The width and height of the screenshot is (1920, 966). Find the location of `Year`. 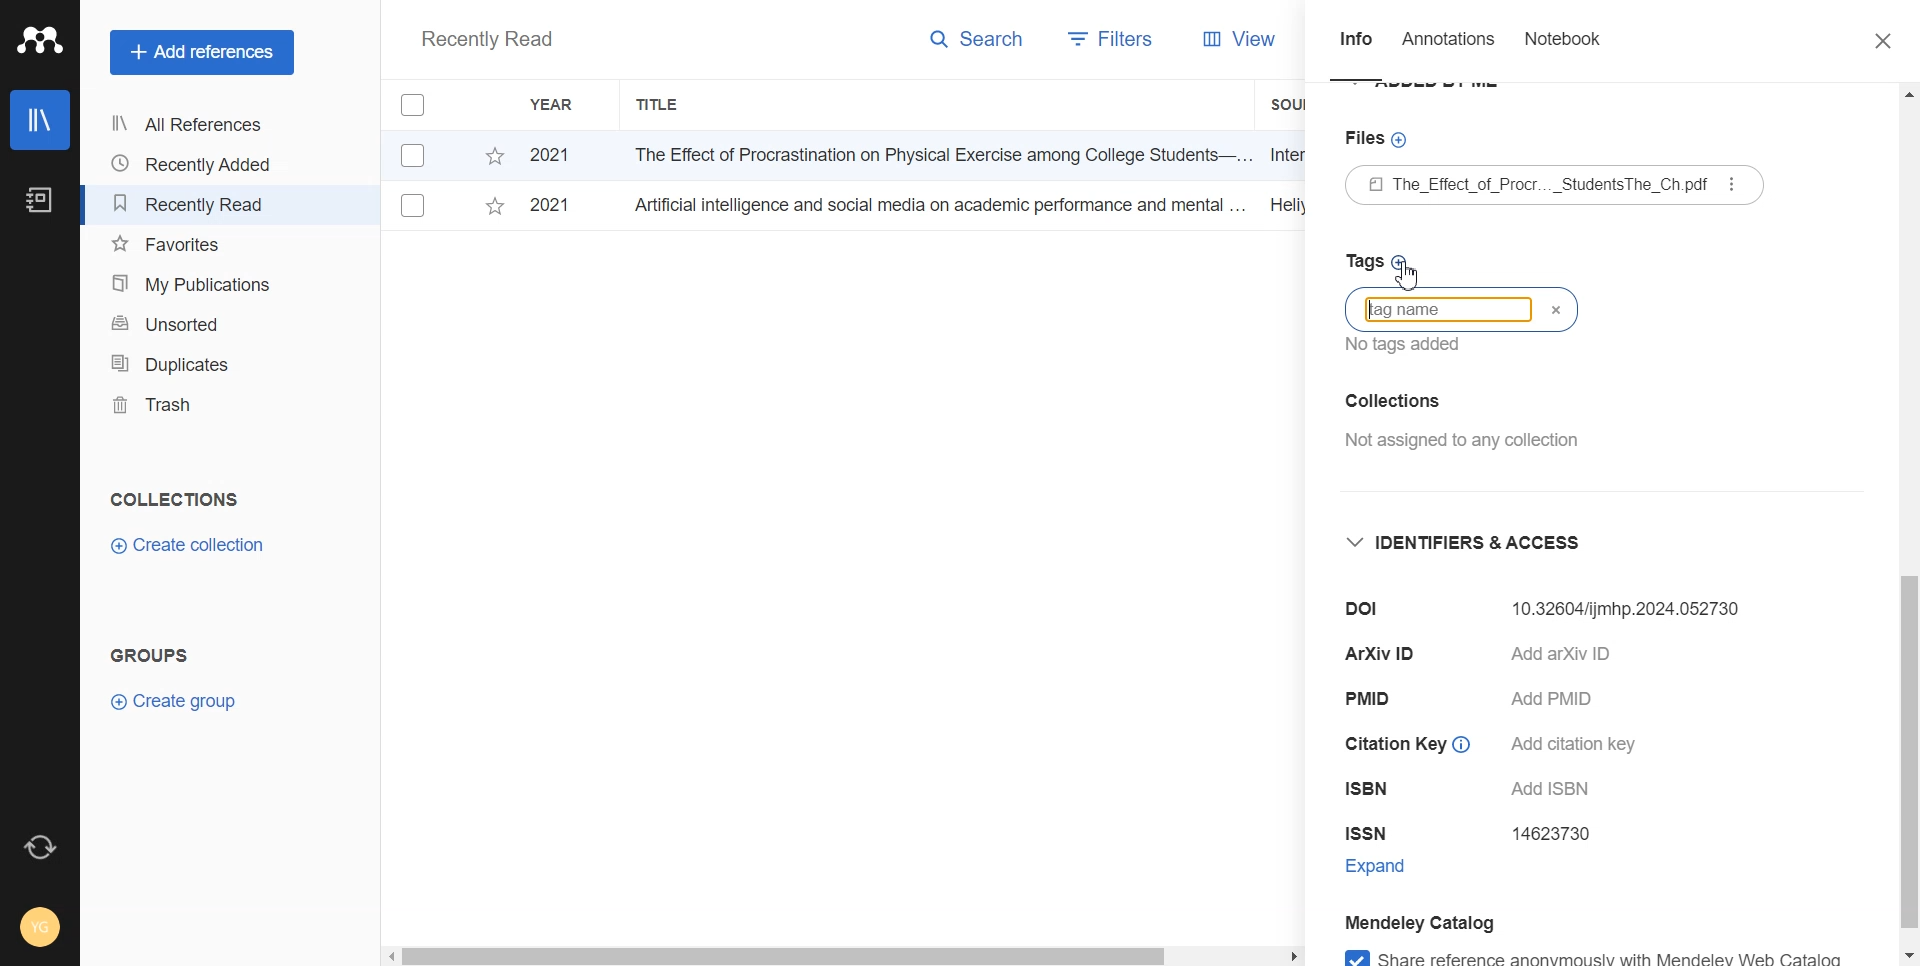

Year is located at coordinates (555, 105).